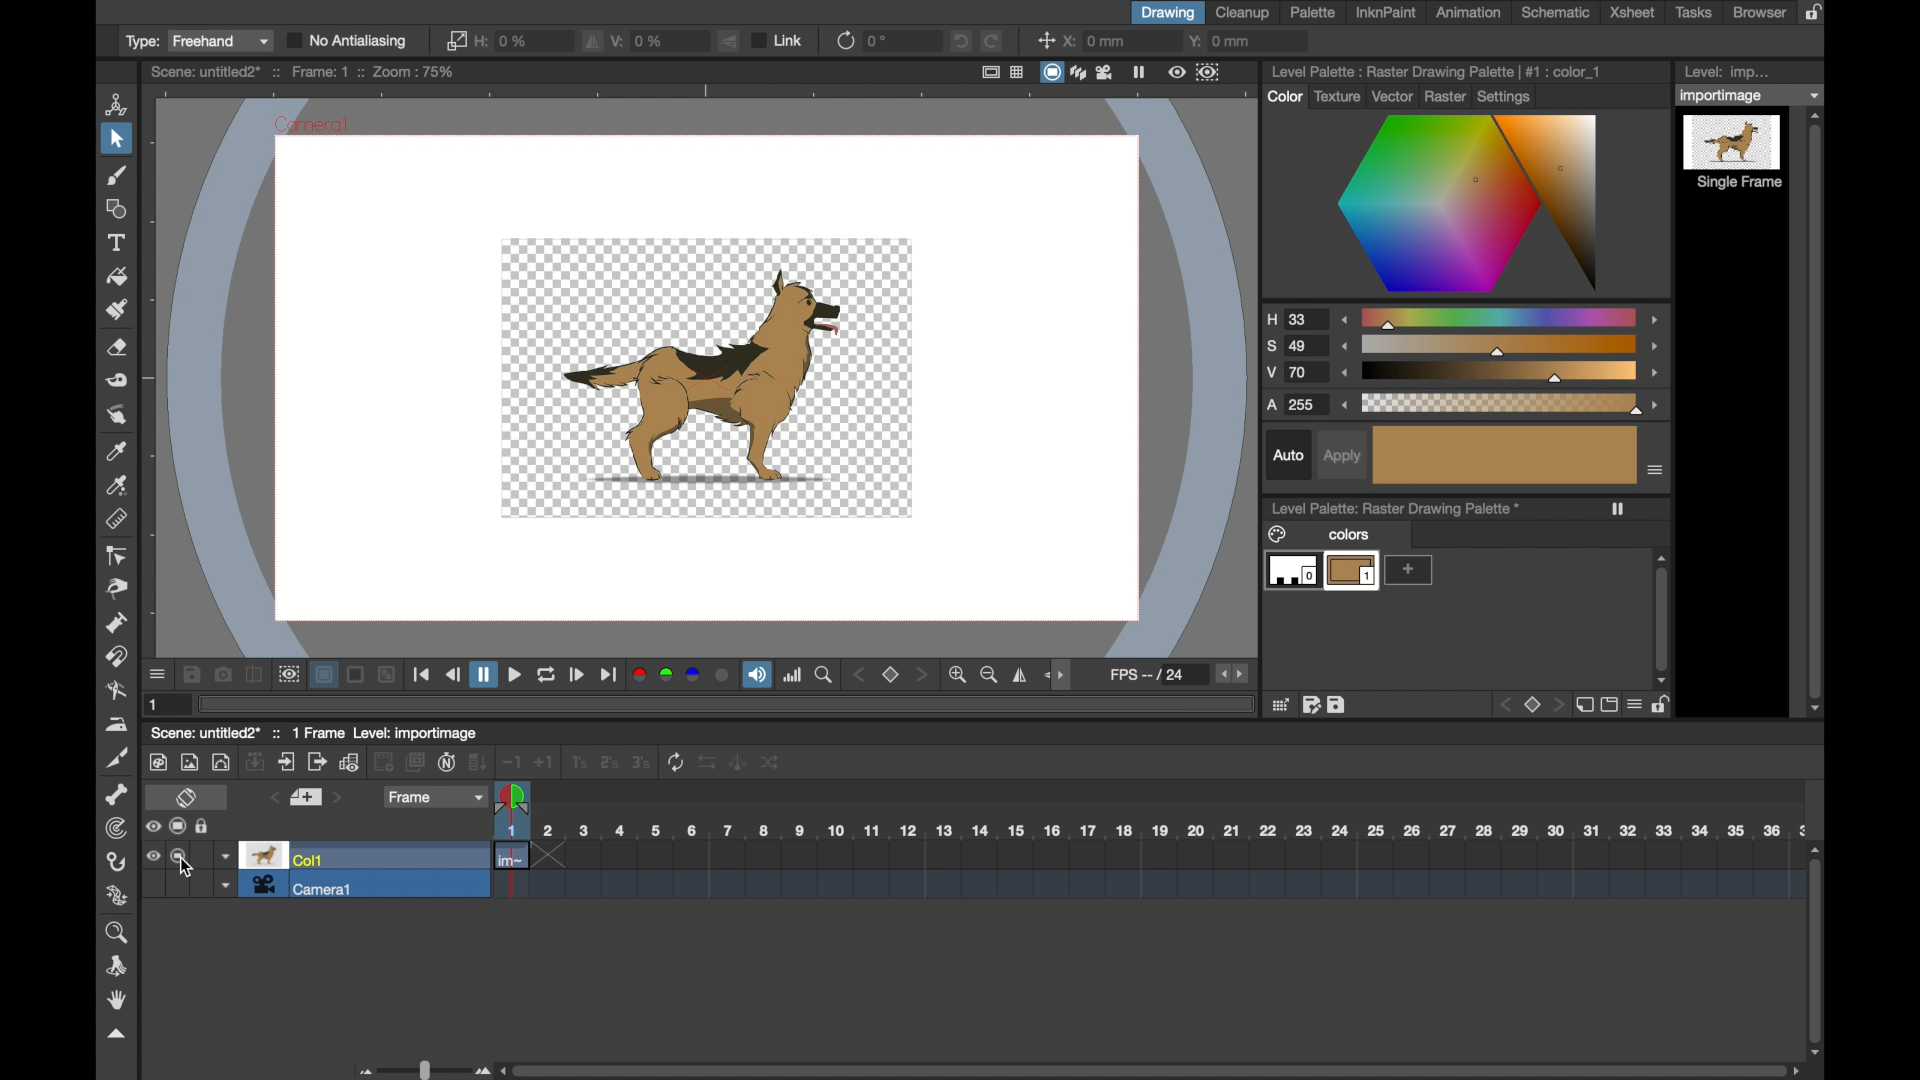 This screenshot has height=1080, width=1920. I want to click on scroll box, so click(1817, 413).